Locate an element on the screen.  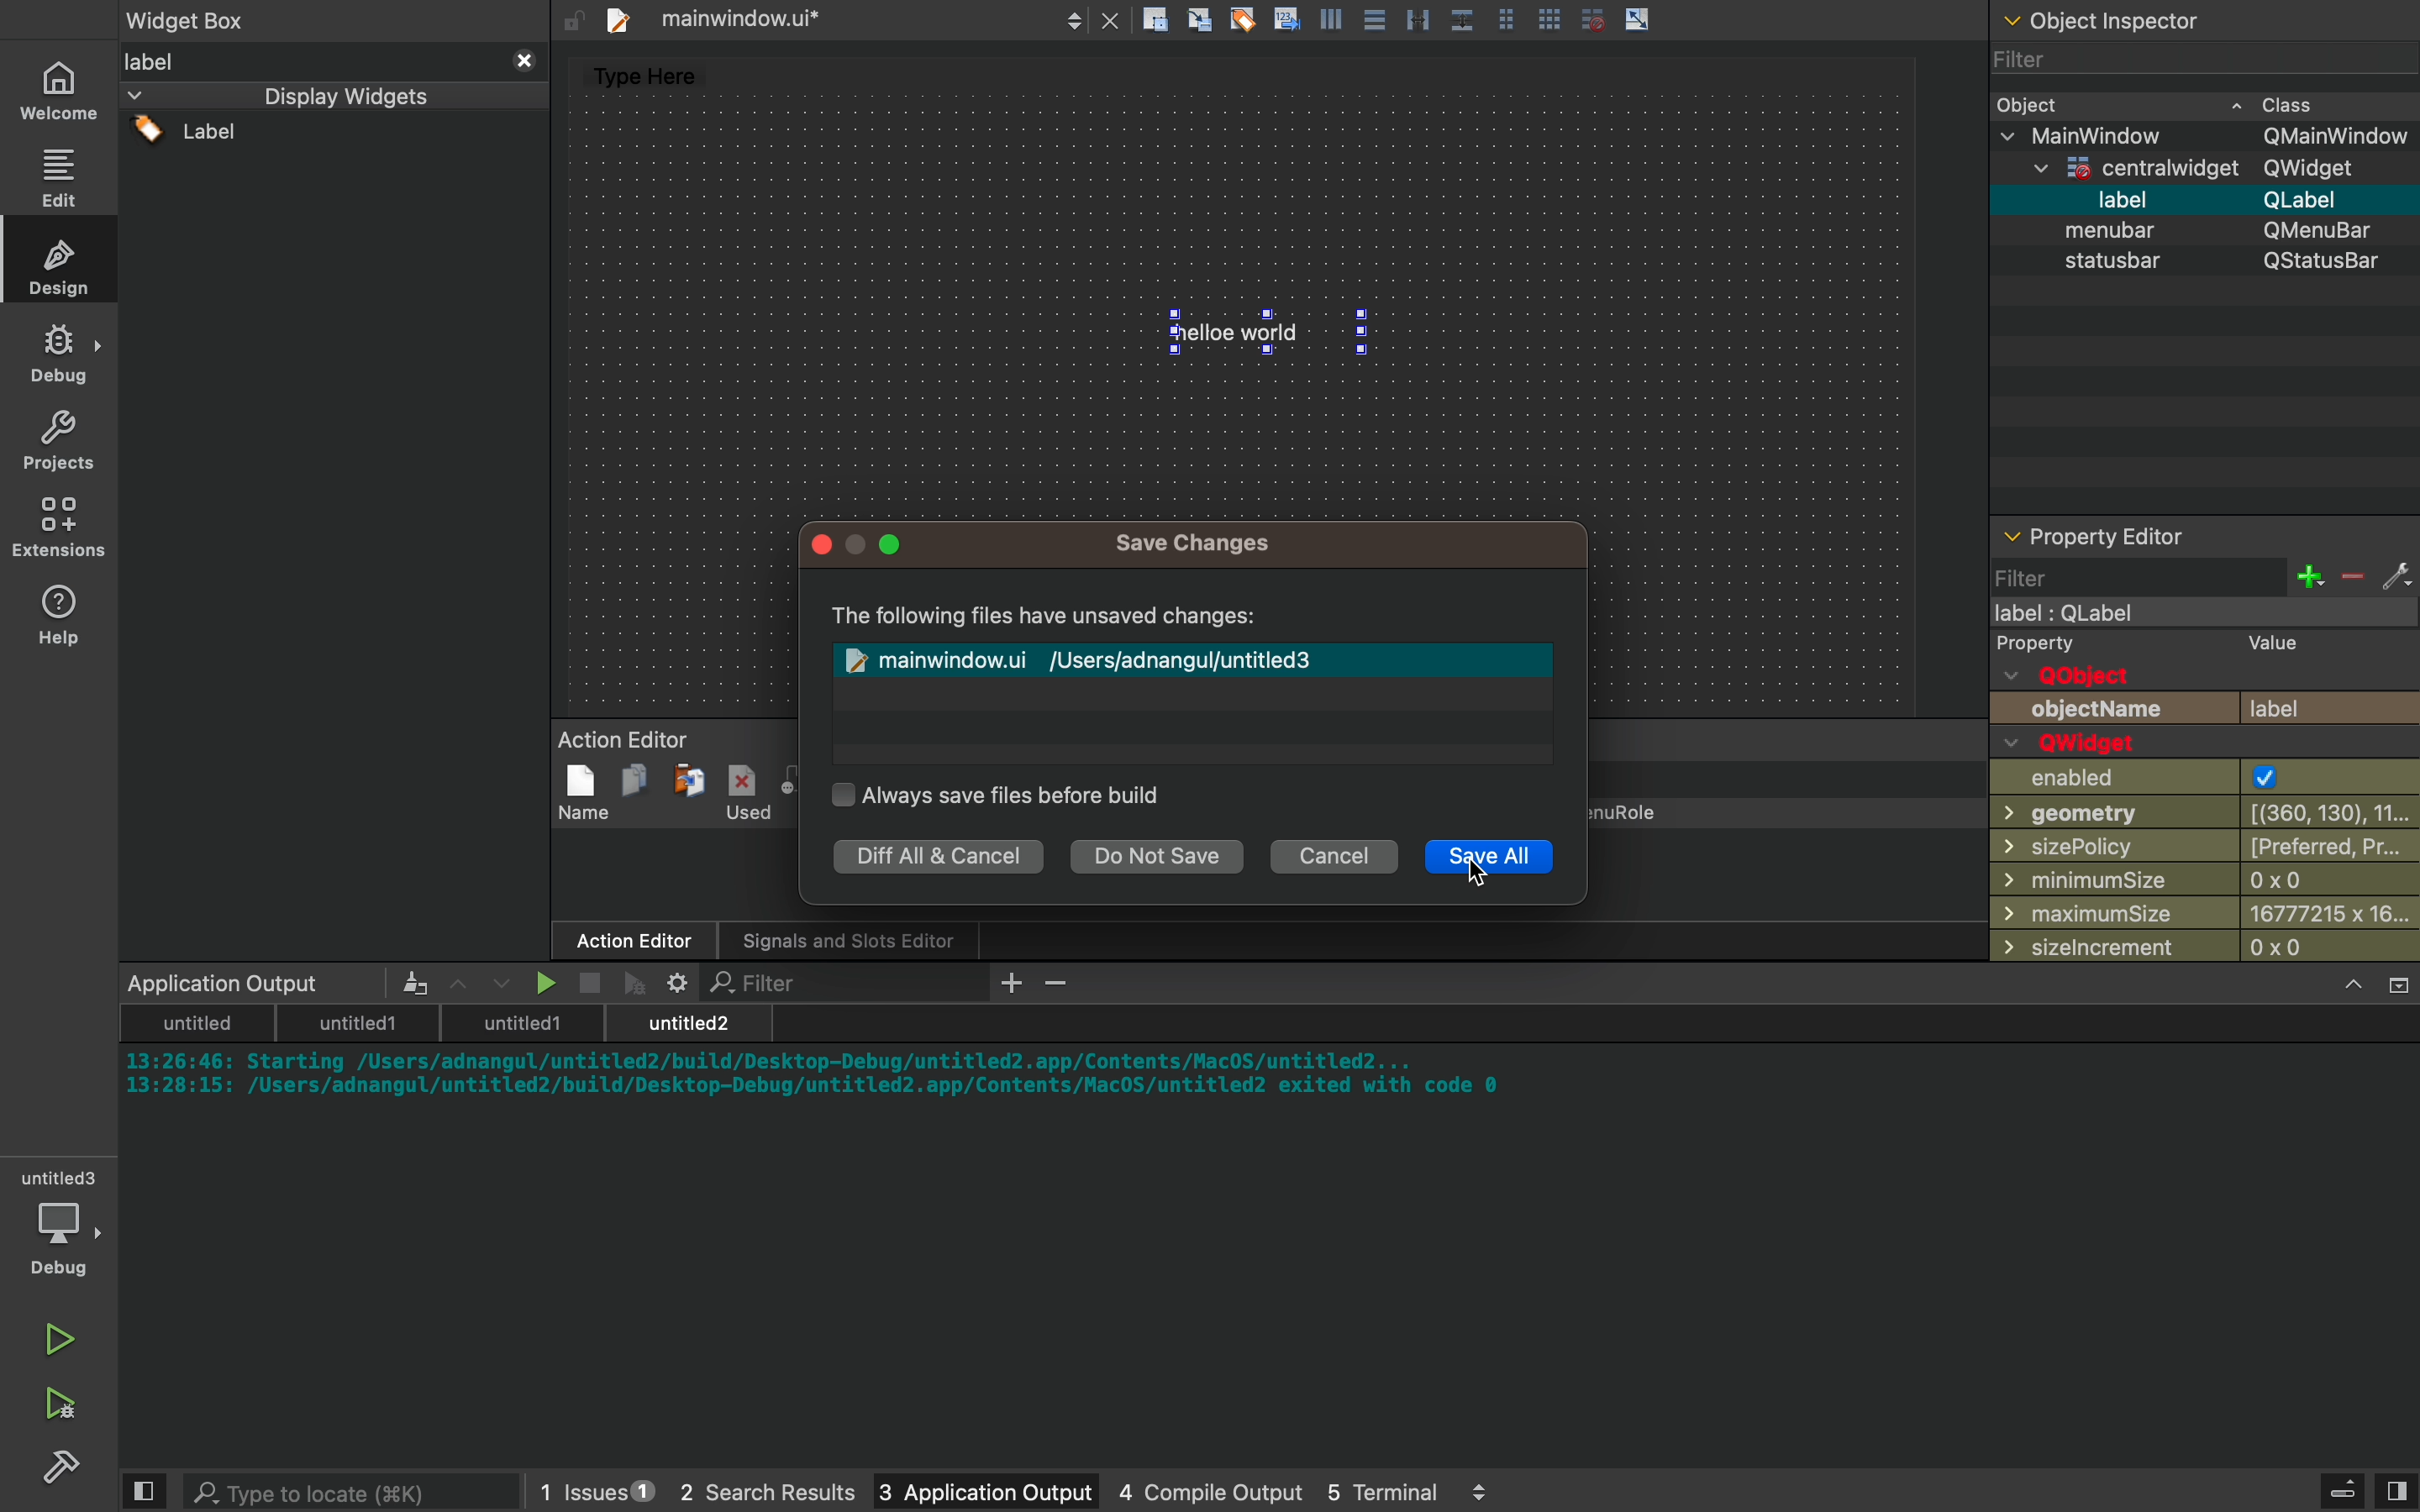
help is located at coordinates (60, 613).